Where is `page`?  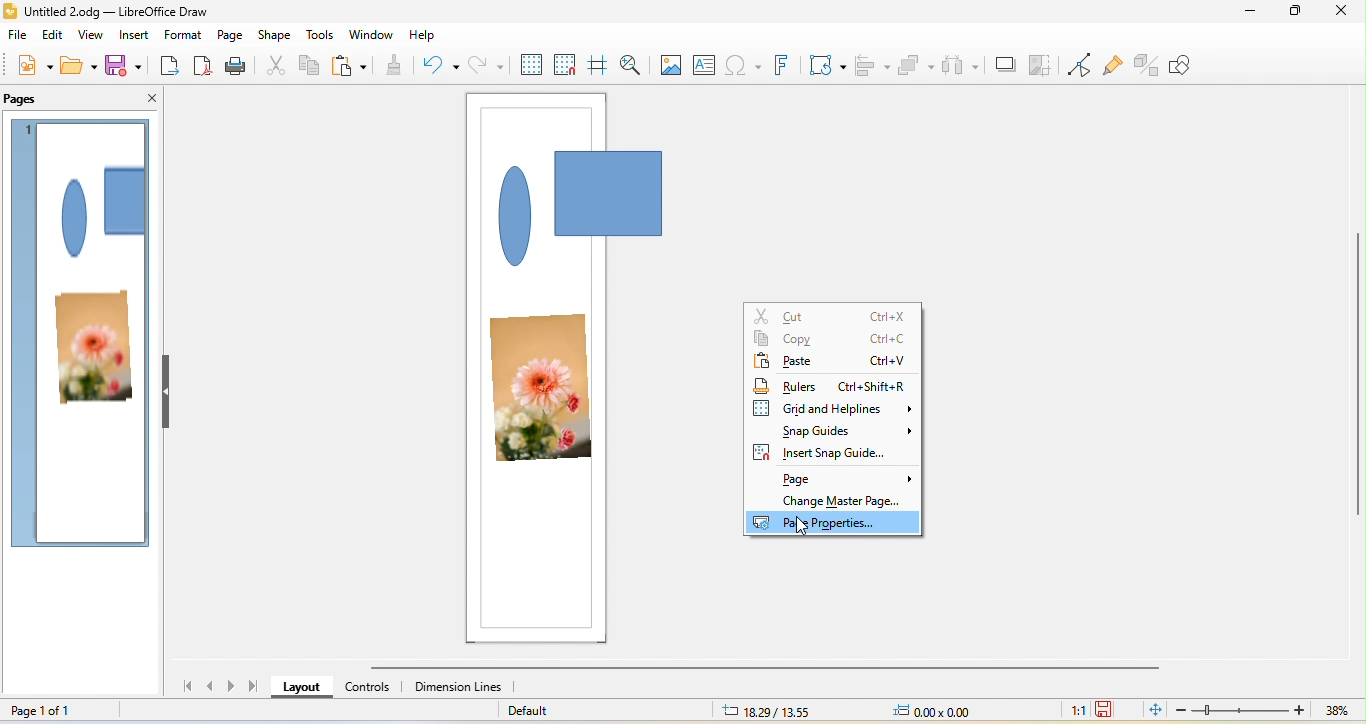
page is located at coordinates (848, 476).